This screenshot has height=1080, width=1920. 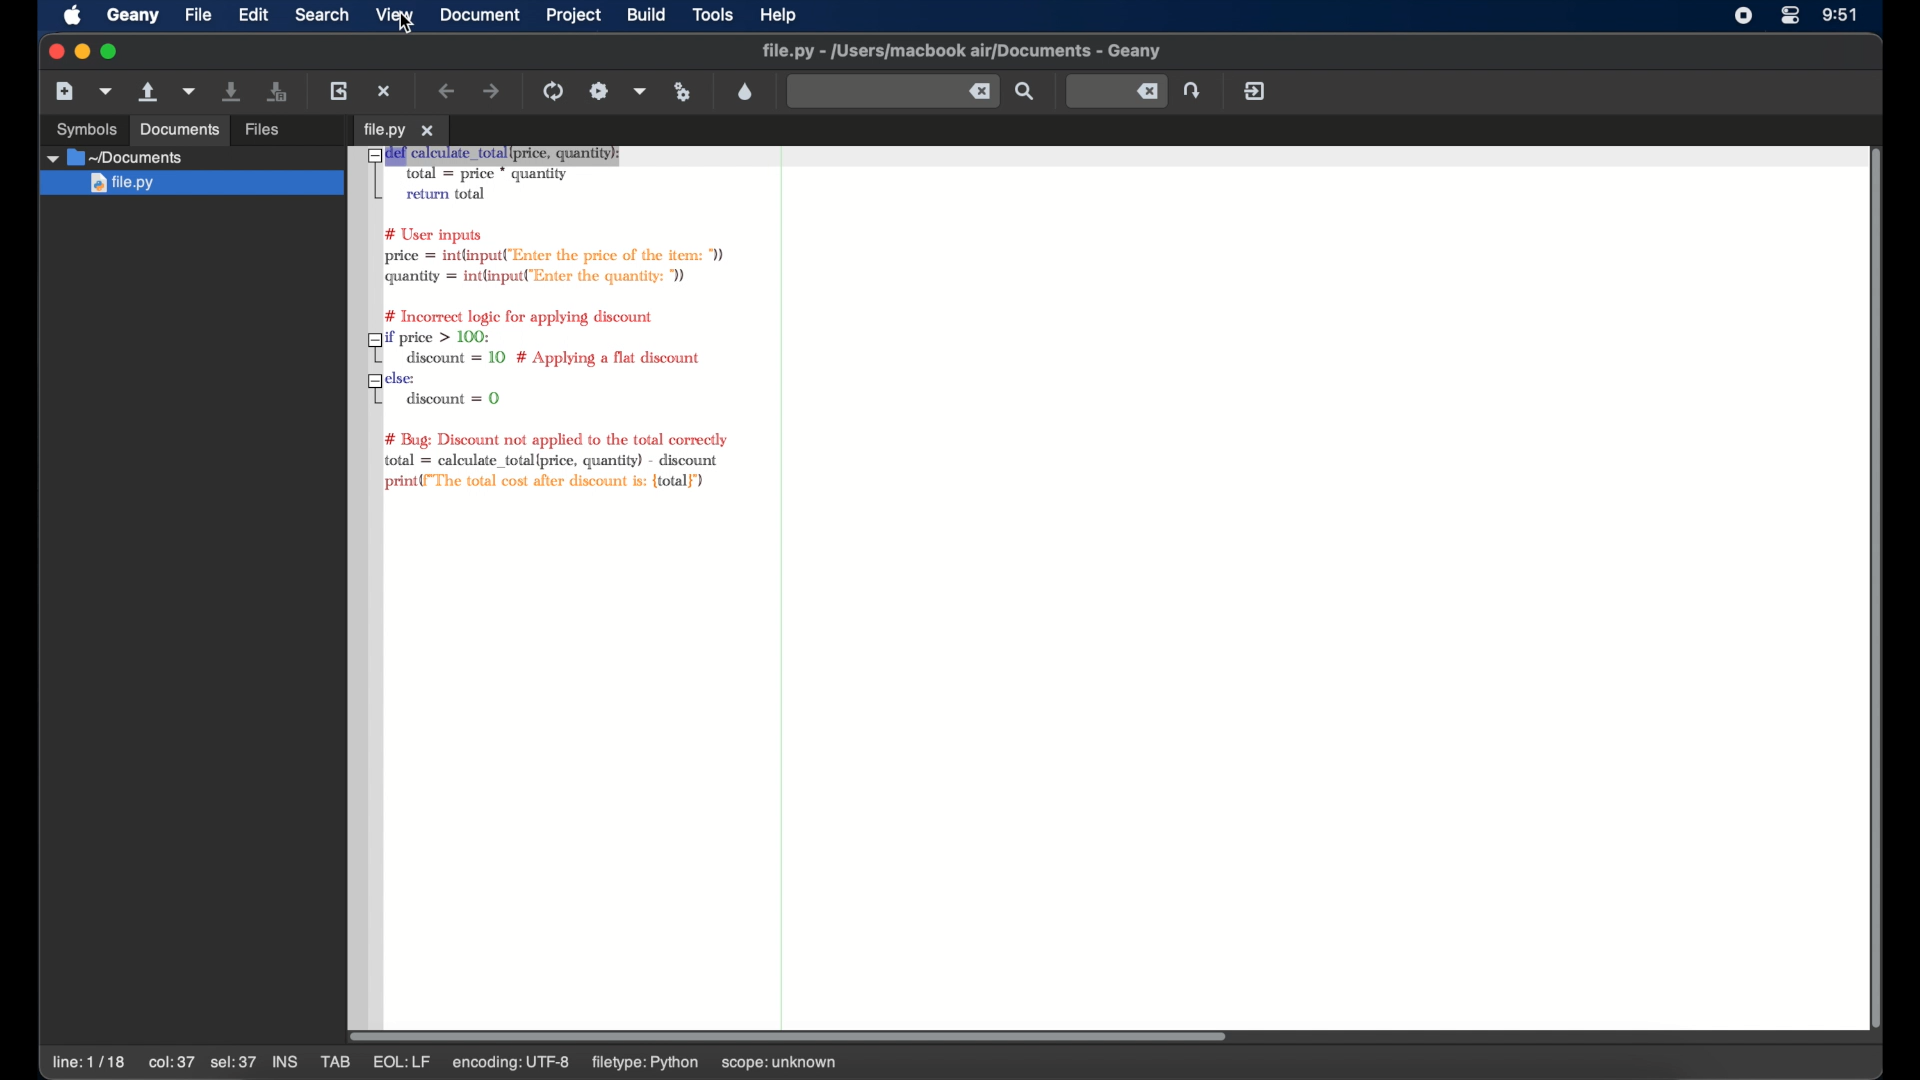 What do you see at coordinates (713, 15) in the screenshot?
I see `tools` at bounding box center [713, 15].